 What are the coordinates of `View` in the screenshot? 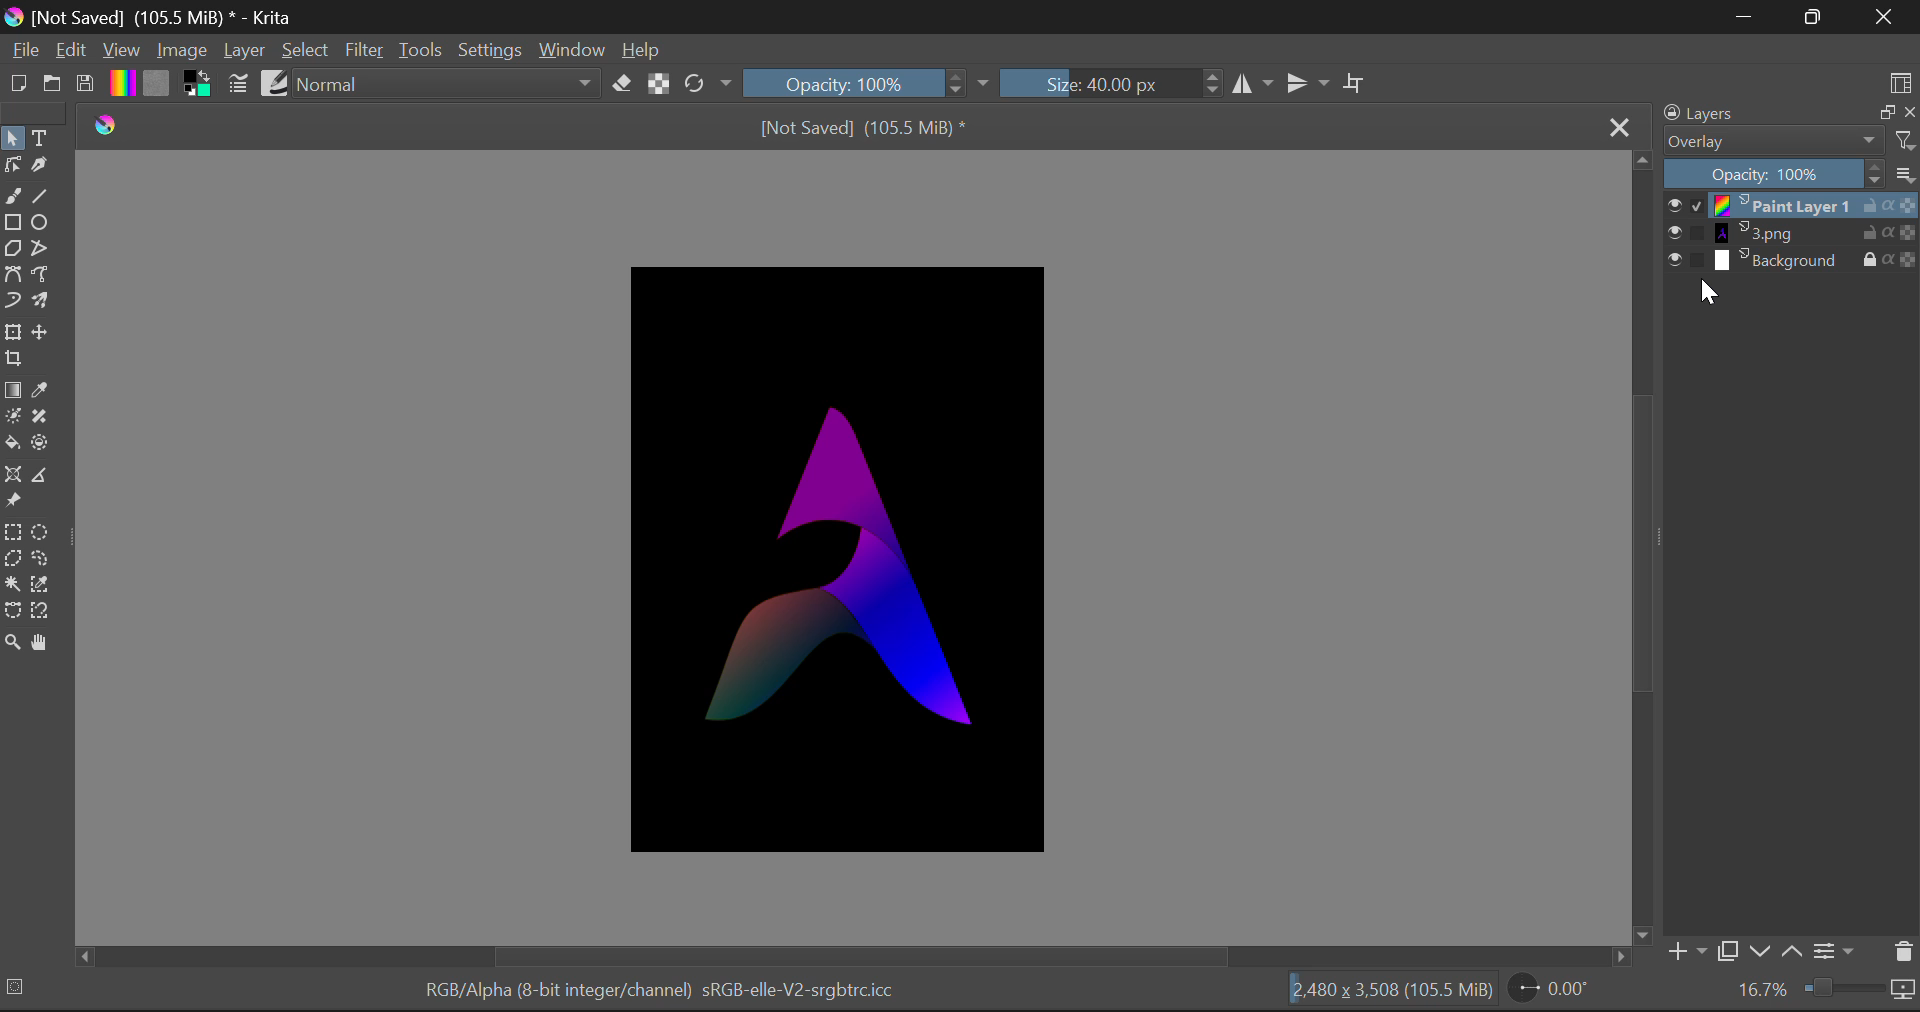 It's located at (122, 51).